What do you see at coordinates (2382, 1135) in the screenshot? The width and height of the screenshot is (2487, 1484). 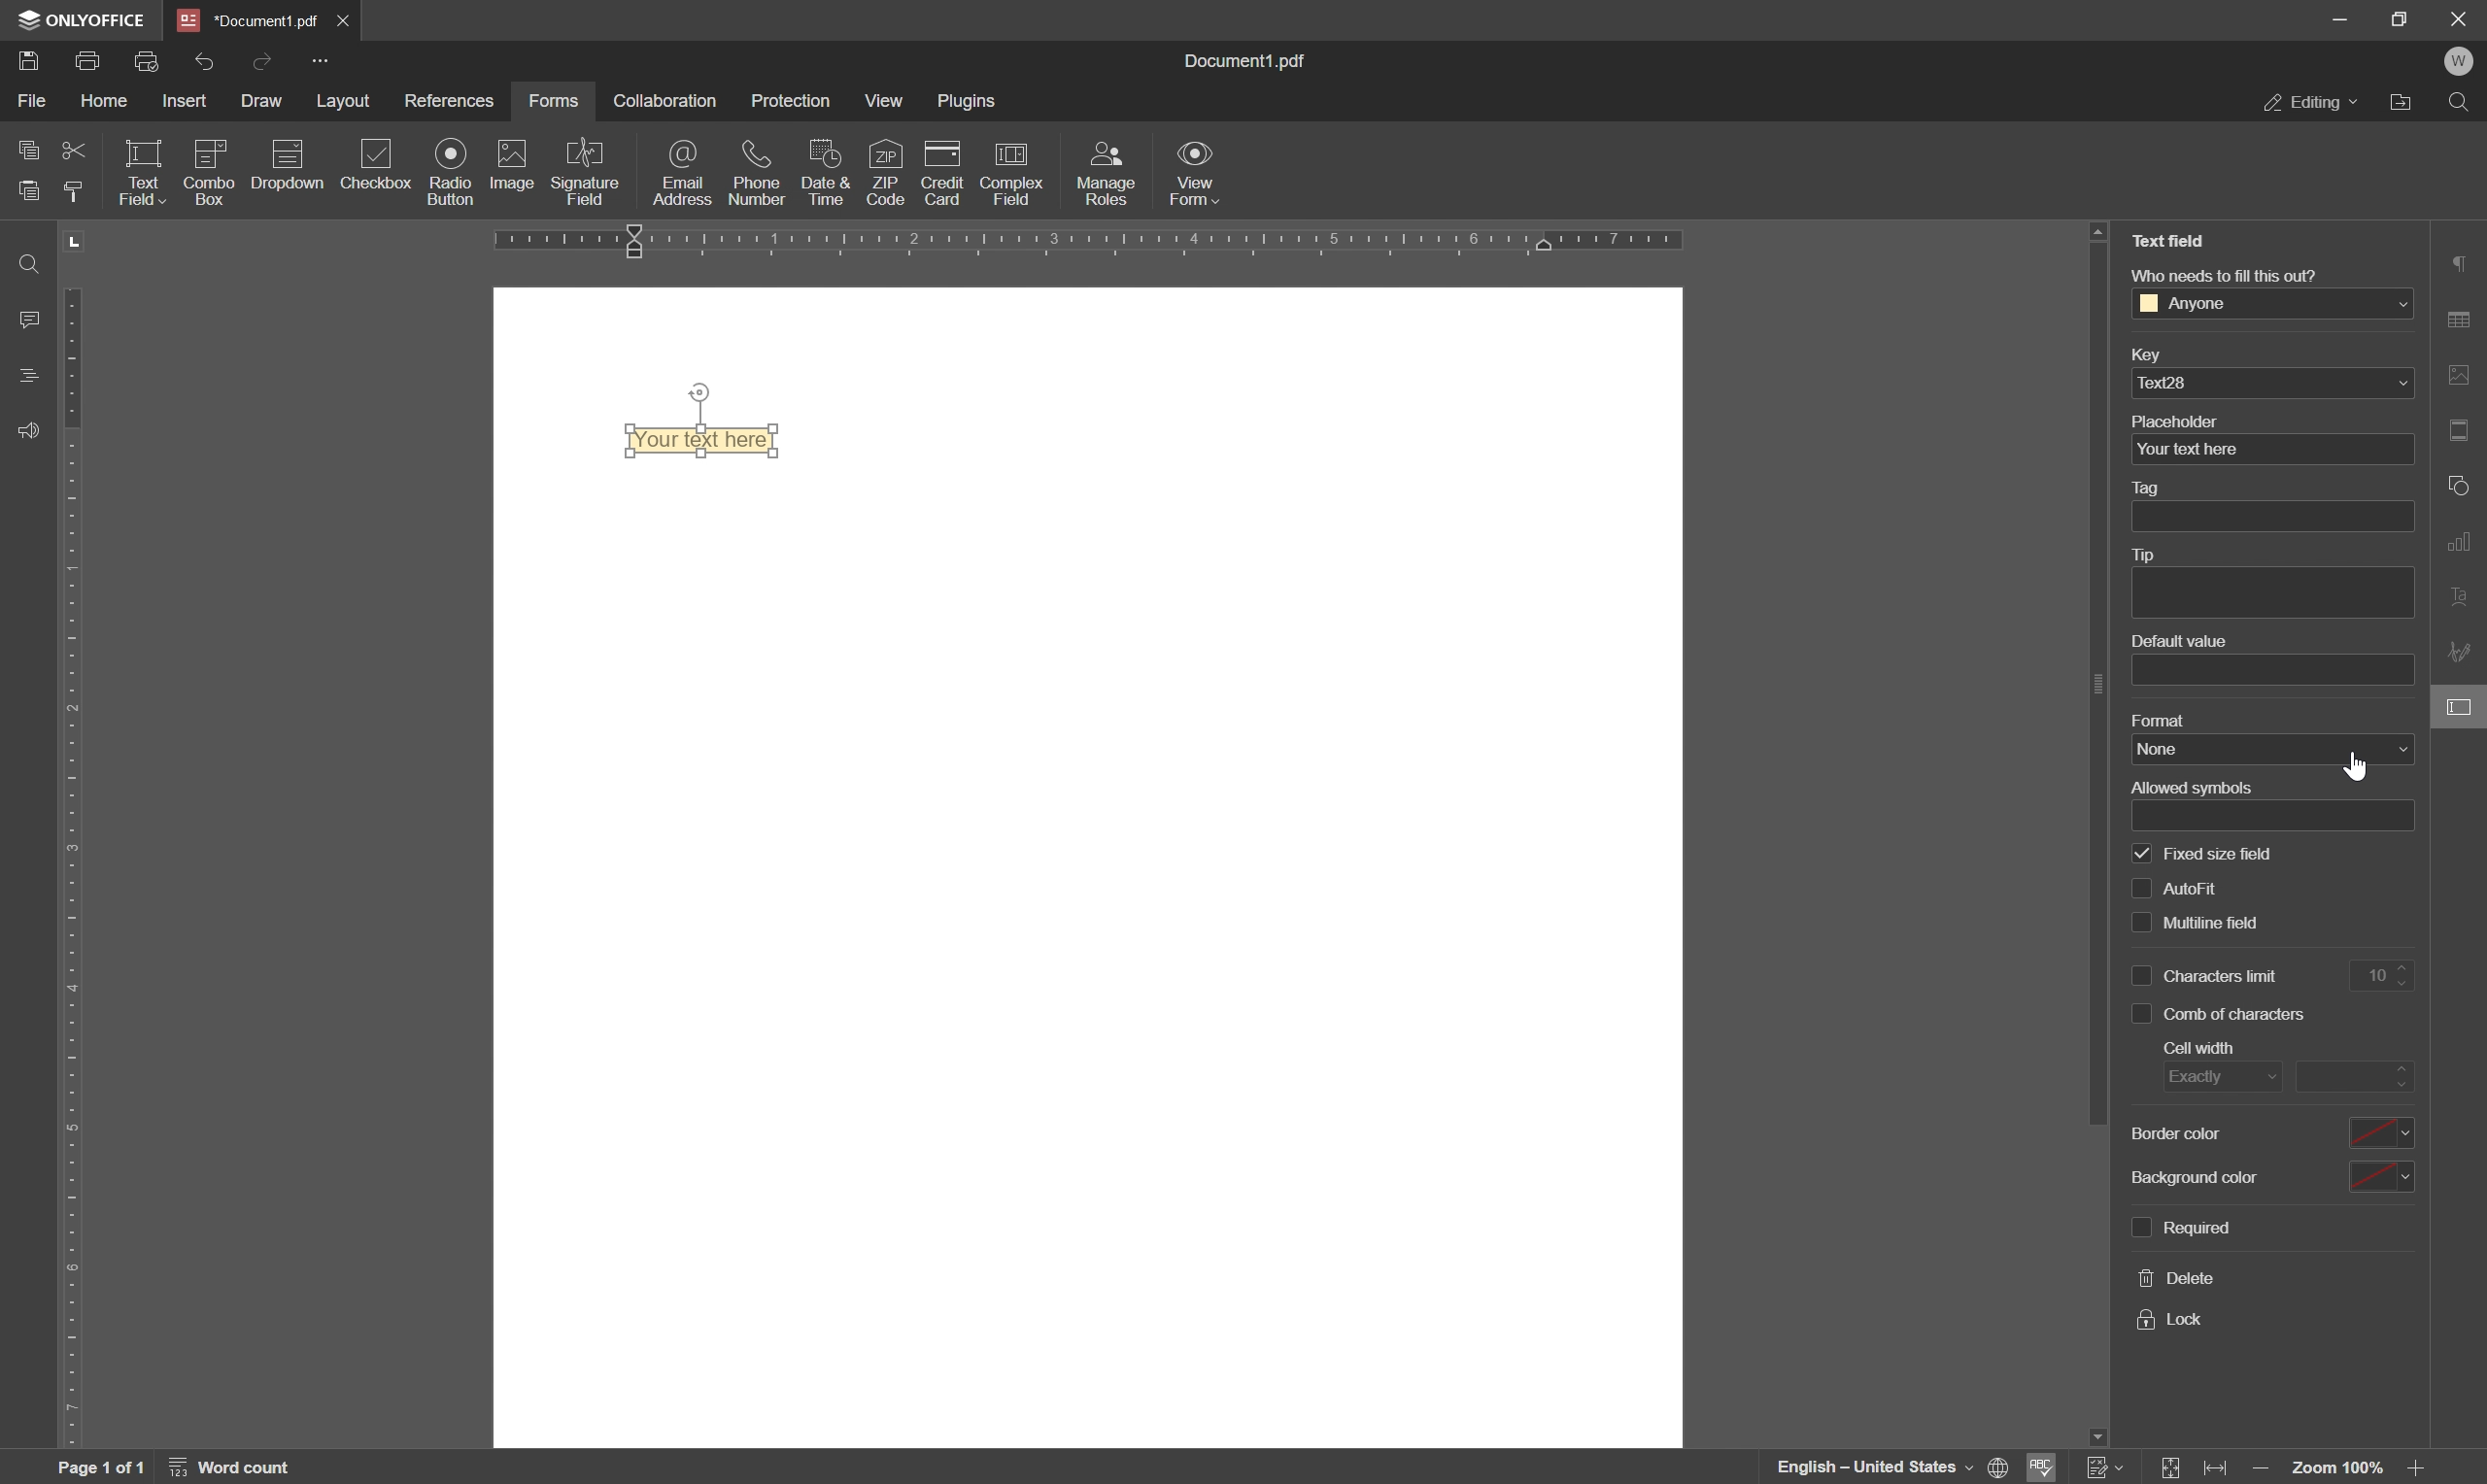 I see `drop down` at bounding box center [2382, 1135].